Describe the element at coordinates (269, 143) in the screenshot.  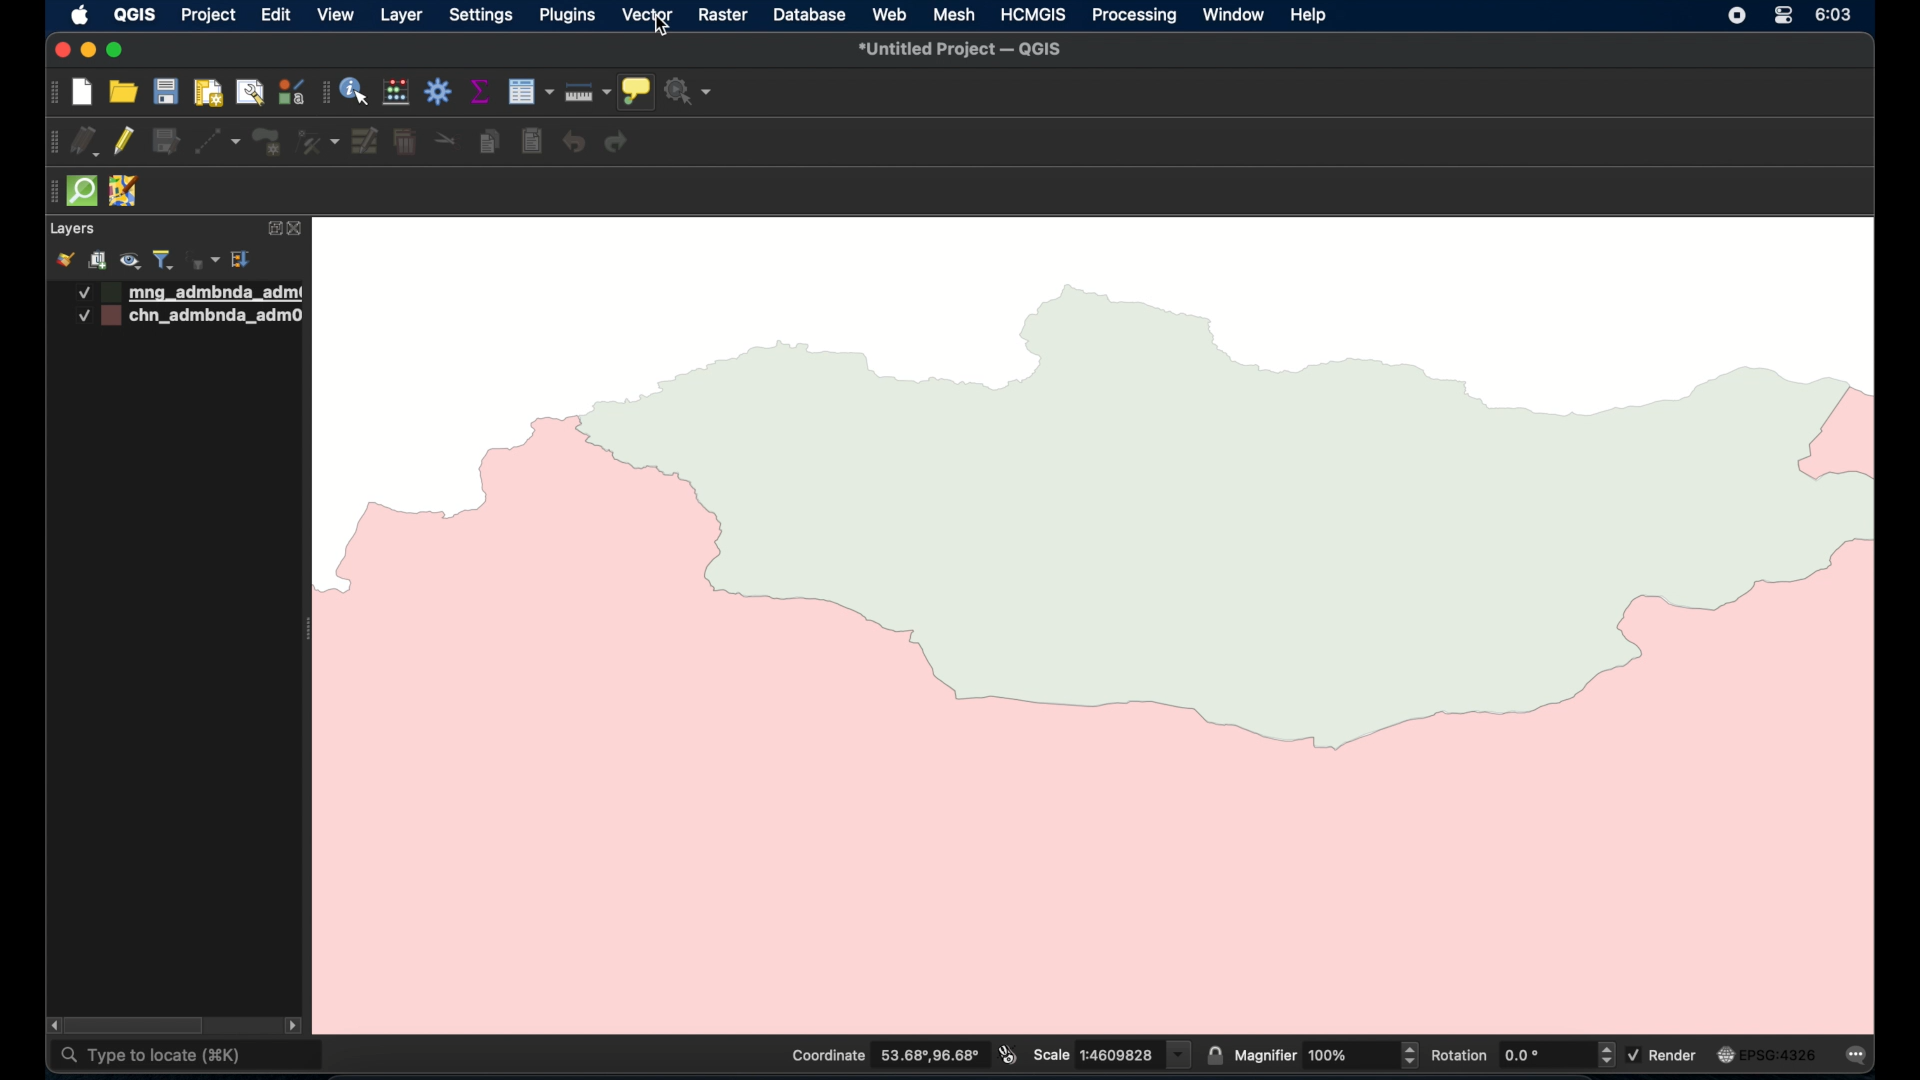
I see `add polygon` at that location.